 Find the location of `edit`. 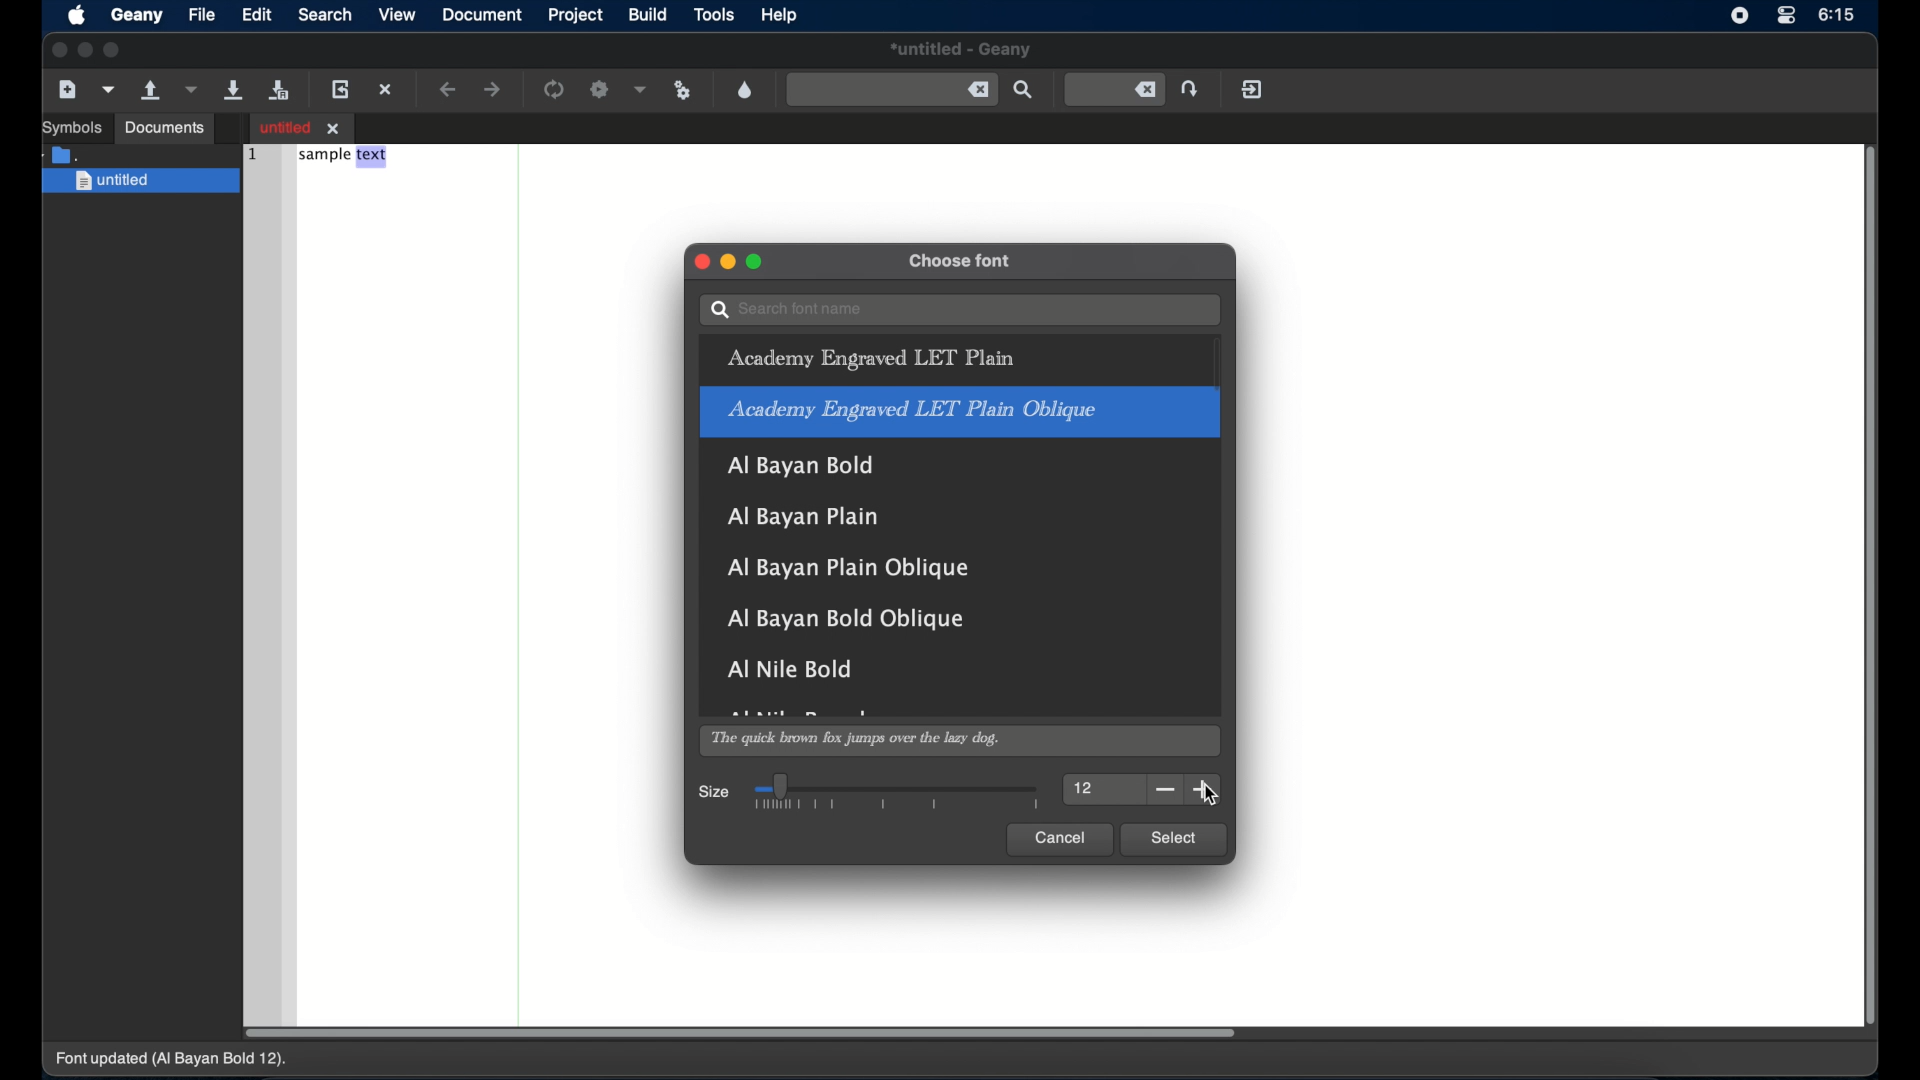

edit is located at coordinates (259, 14).